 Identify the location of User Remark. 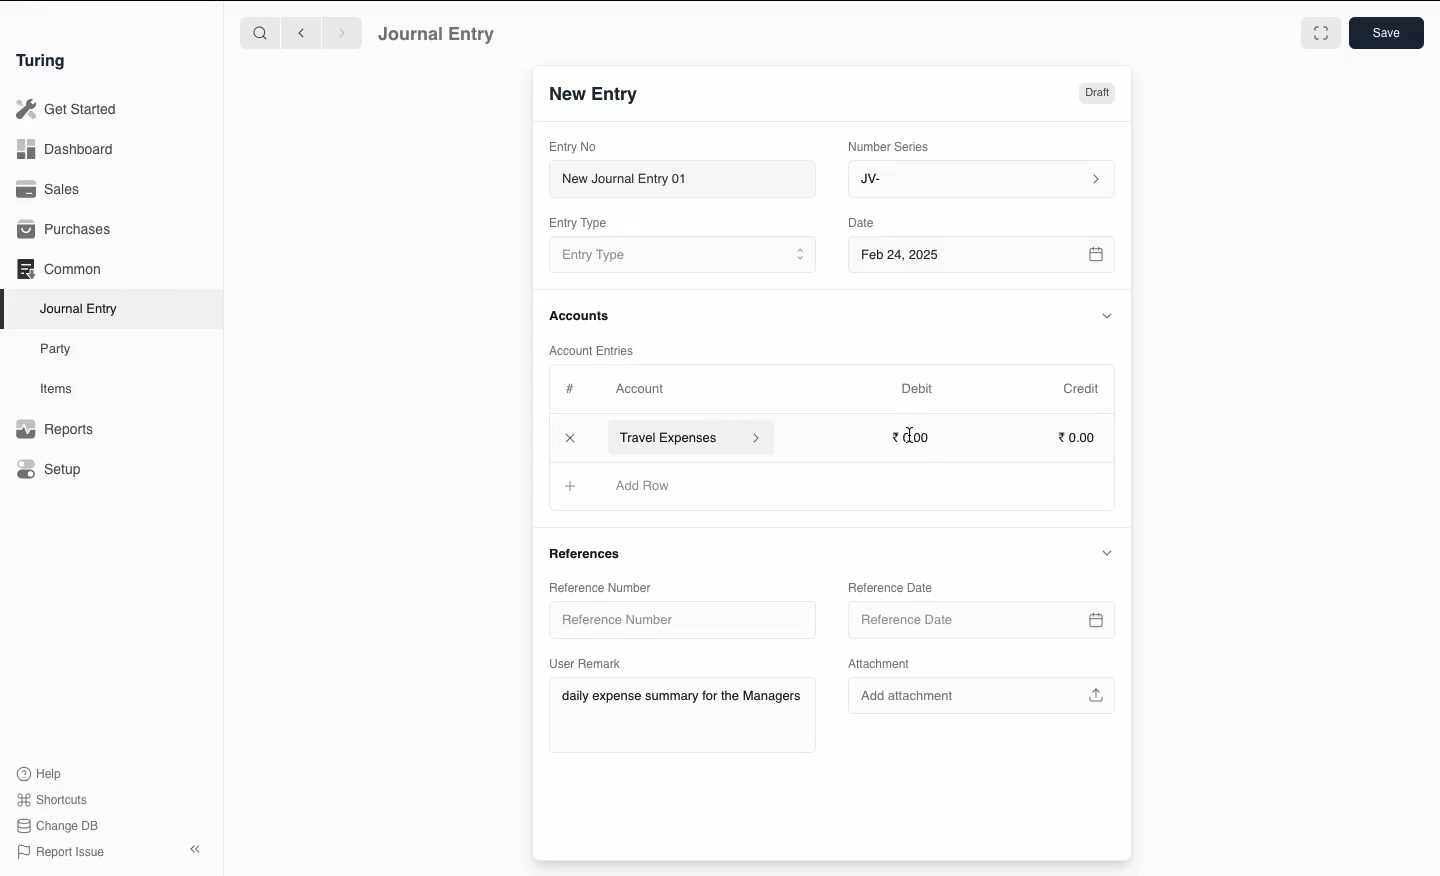
(588, 663).